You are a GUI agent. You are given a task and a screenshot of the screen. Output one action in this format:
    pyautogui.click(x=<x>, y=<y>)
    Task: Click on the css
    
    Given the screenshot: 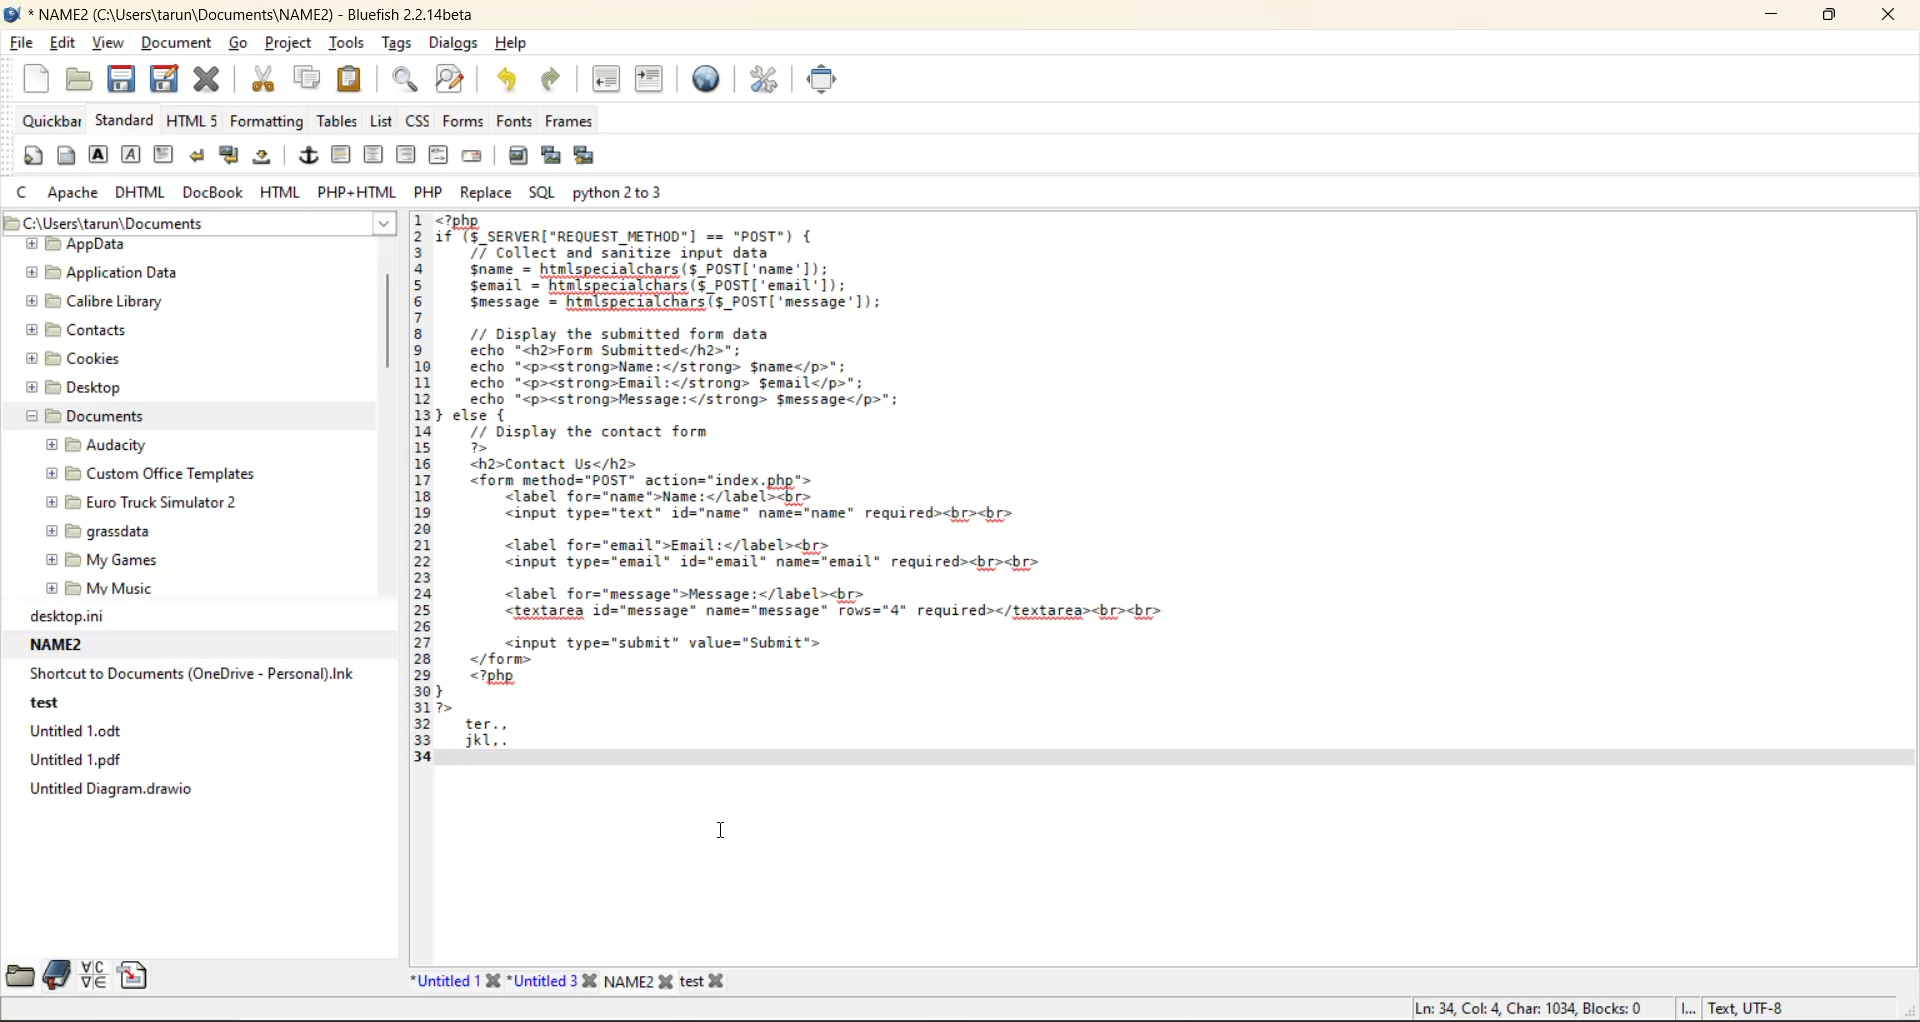 What is the action you would take?
    pyautogui.click(x=419, y=123)
    